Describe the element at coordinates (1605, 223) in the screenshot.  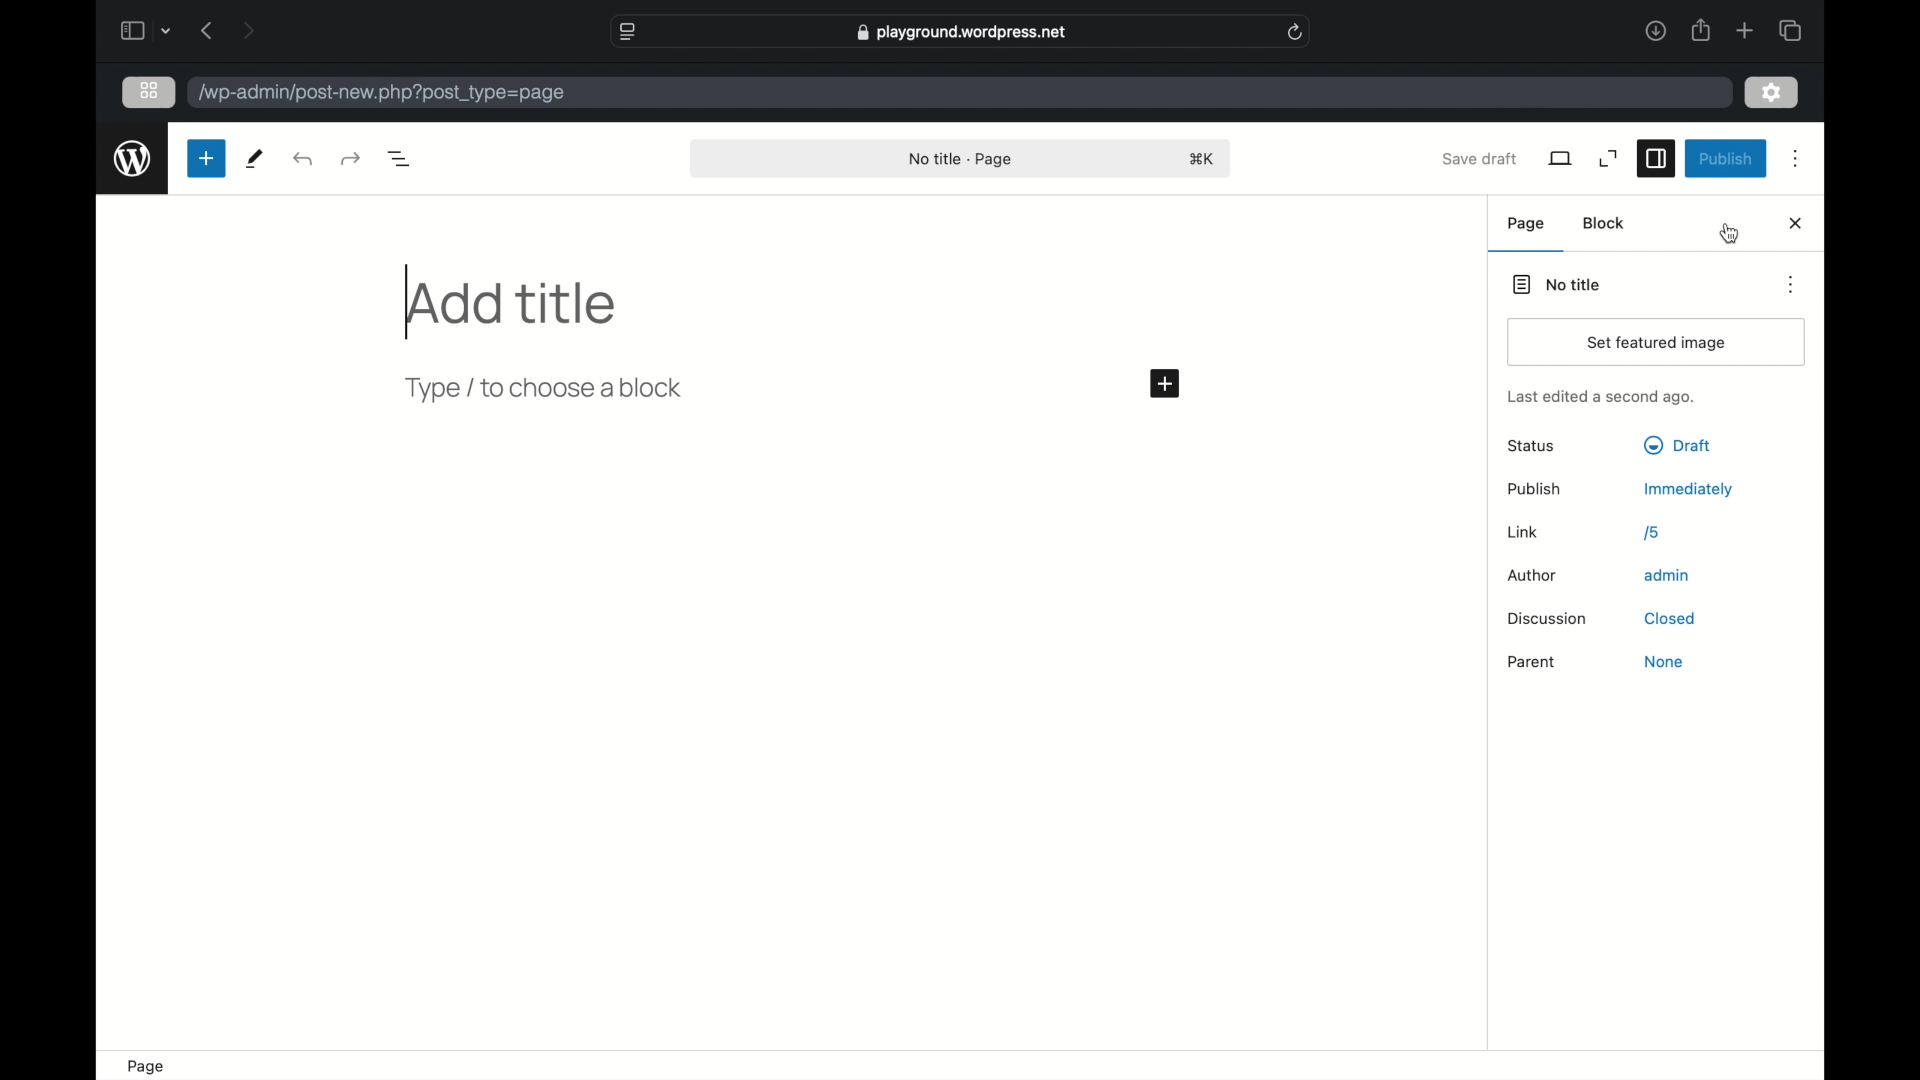
I see `block` at that location.